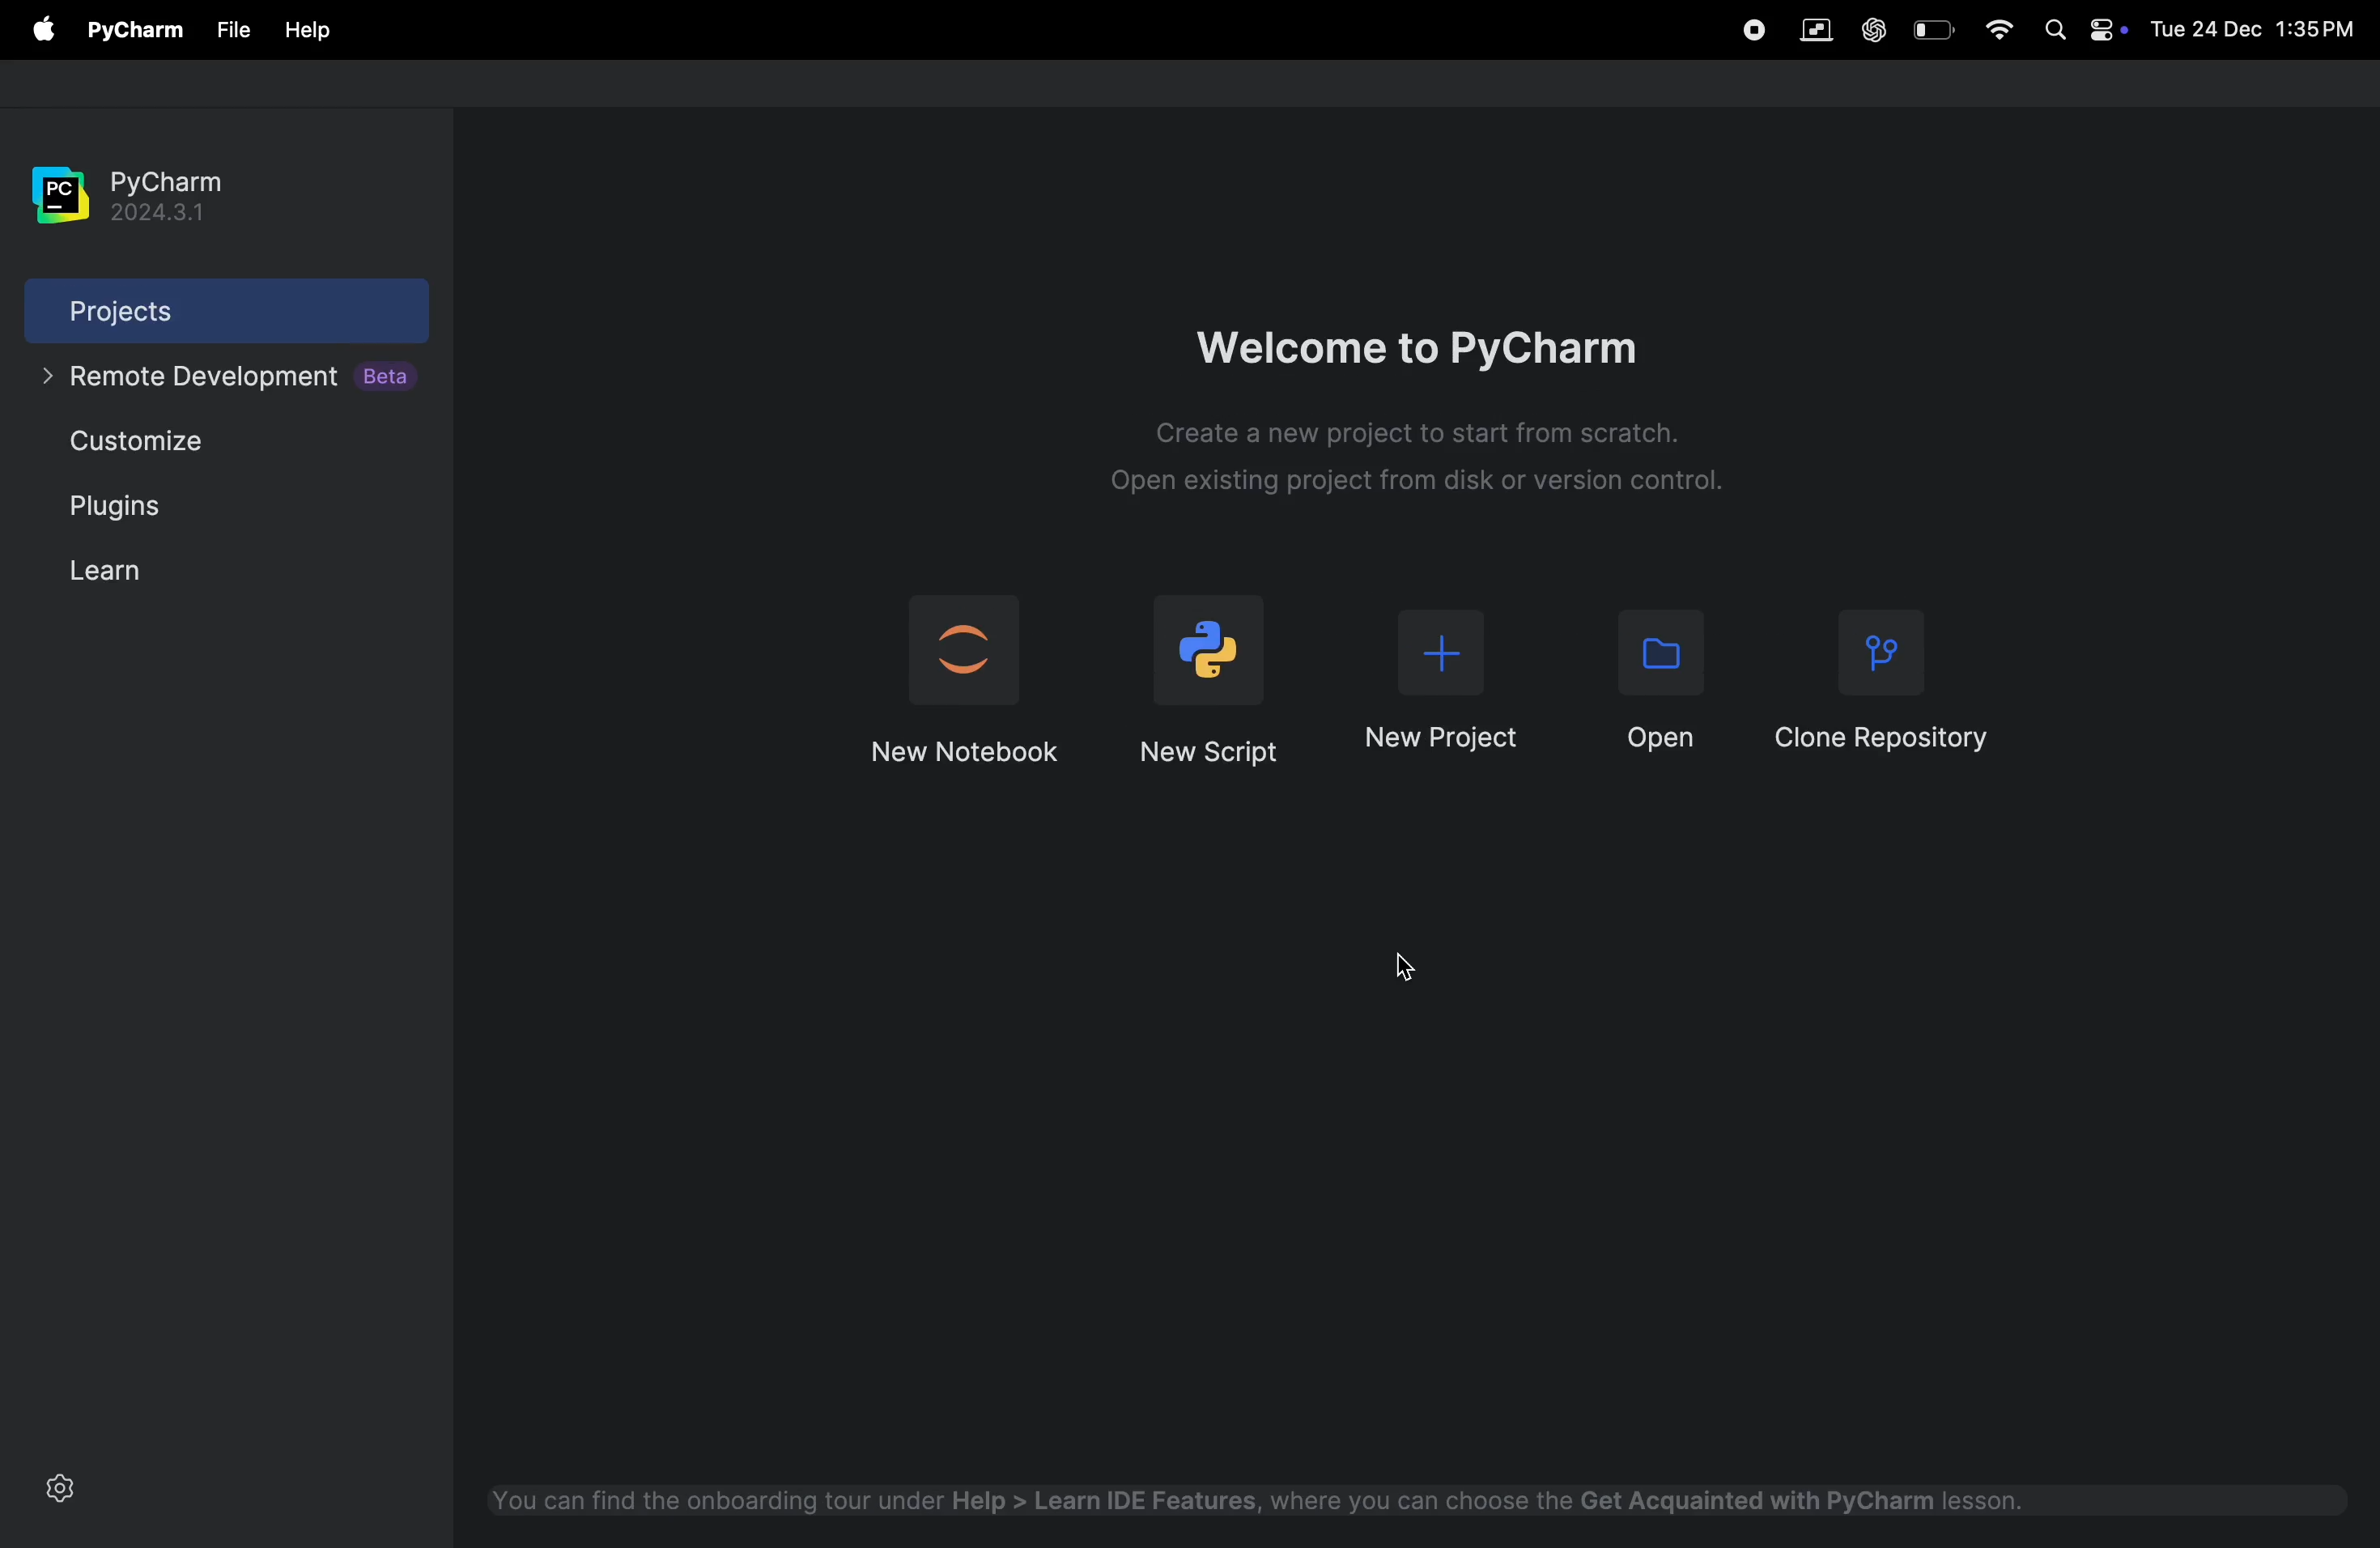 The image size is (2380, 1548). Describe the element at coordinates (109, 568) in the screenshot. I see `learn` at that location.